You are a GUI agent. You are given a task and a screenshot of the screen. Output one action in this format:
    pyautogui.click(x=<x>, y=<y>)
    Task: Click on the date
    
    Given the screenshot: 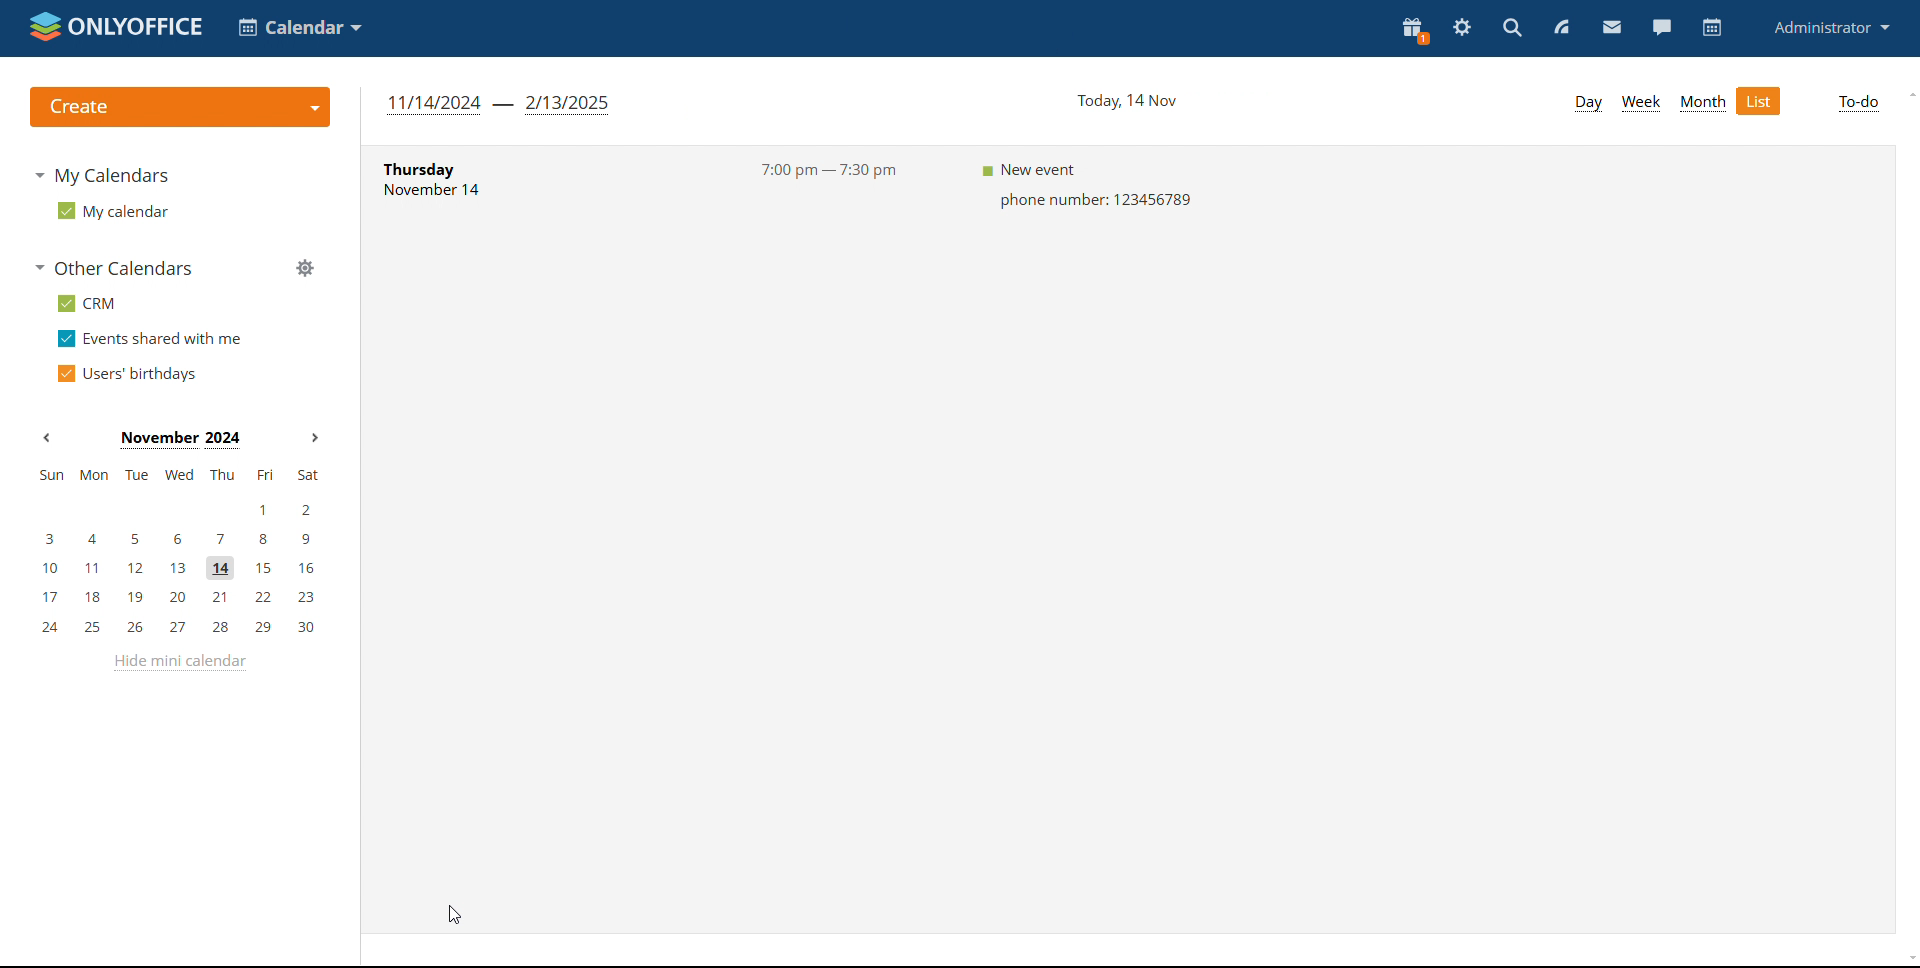 What is the action you would take?
    pyautogui.click(x=1120, y=102)
    